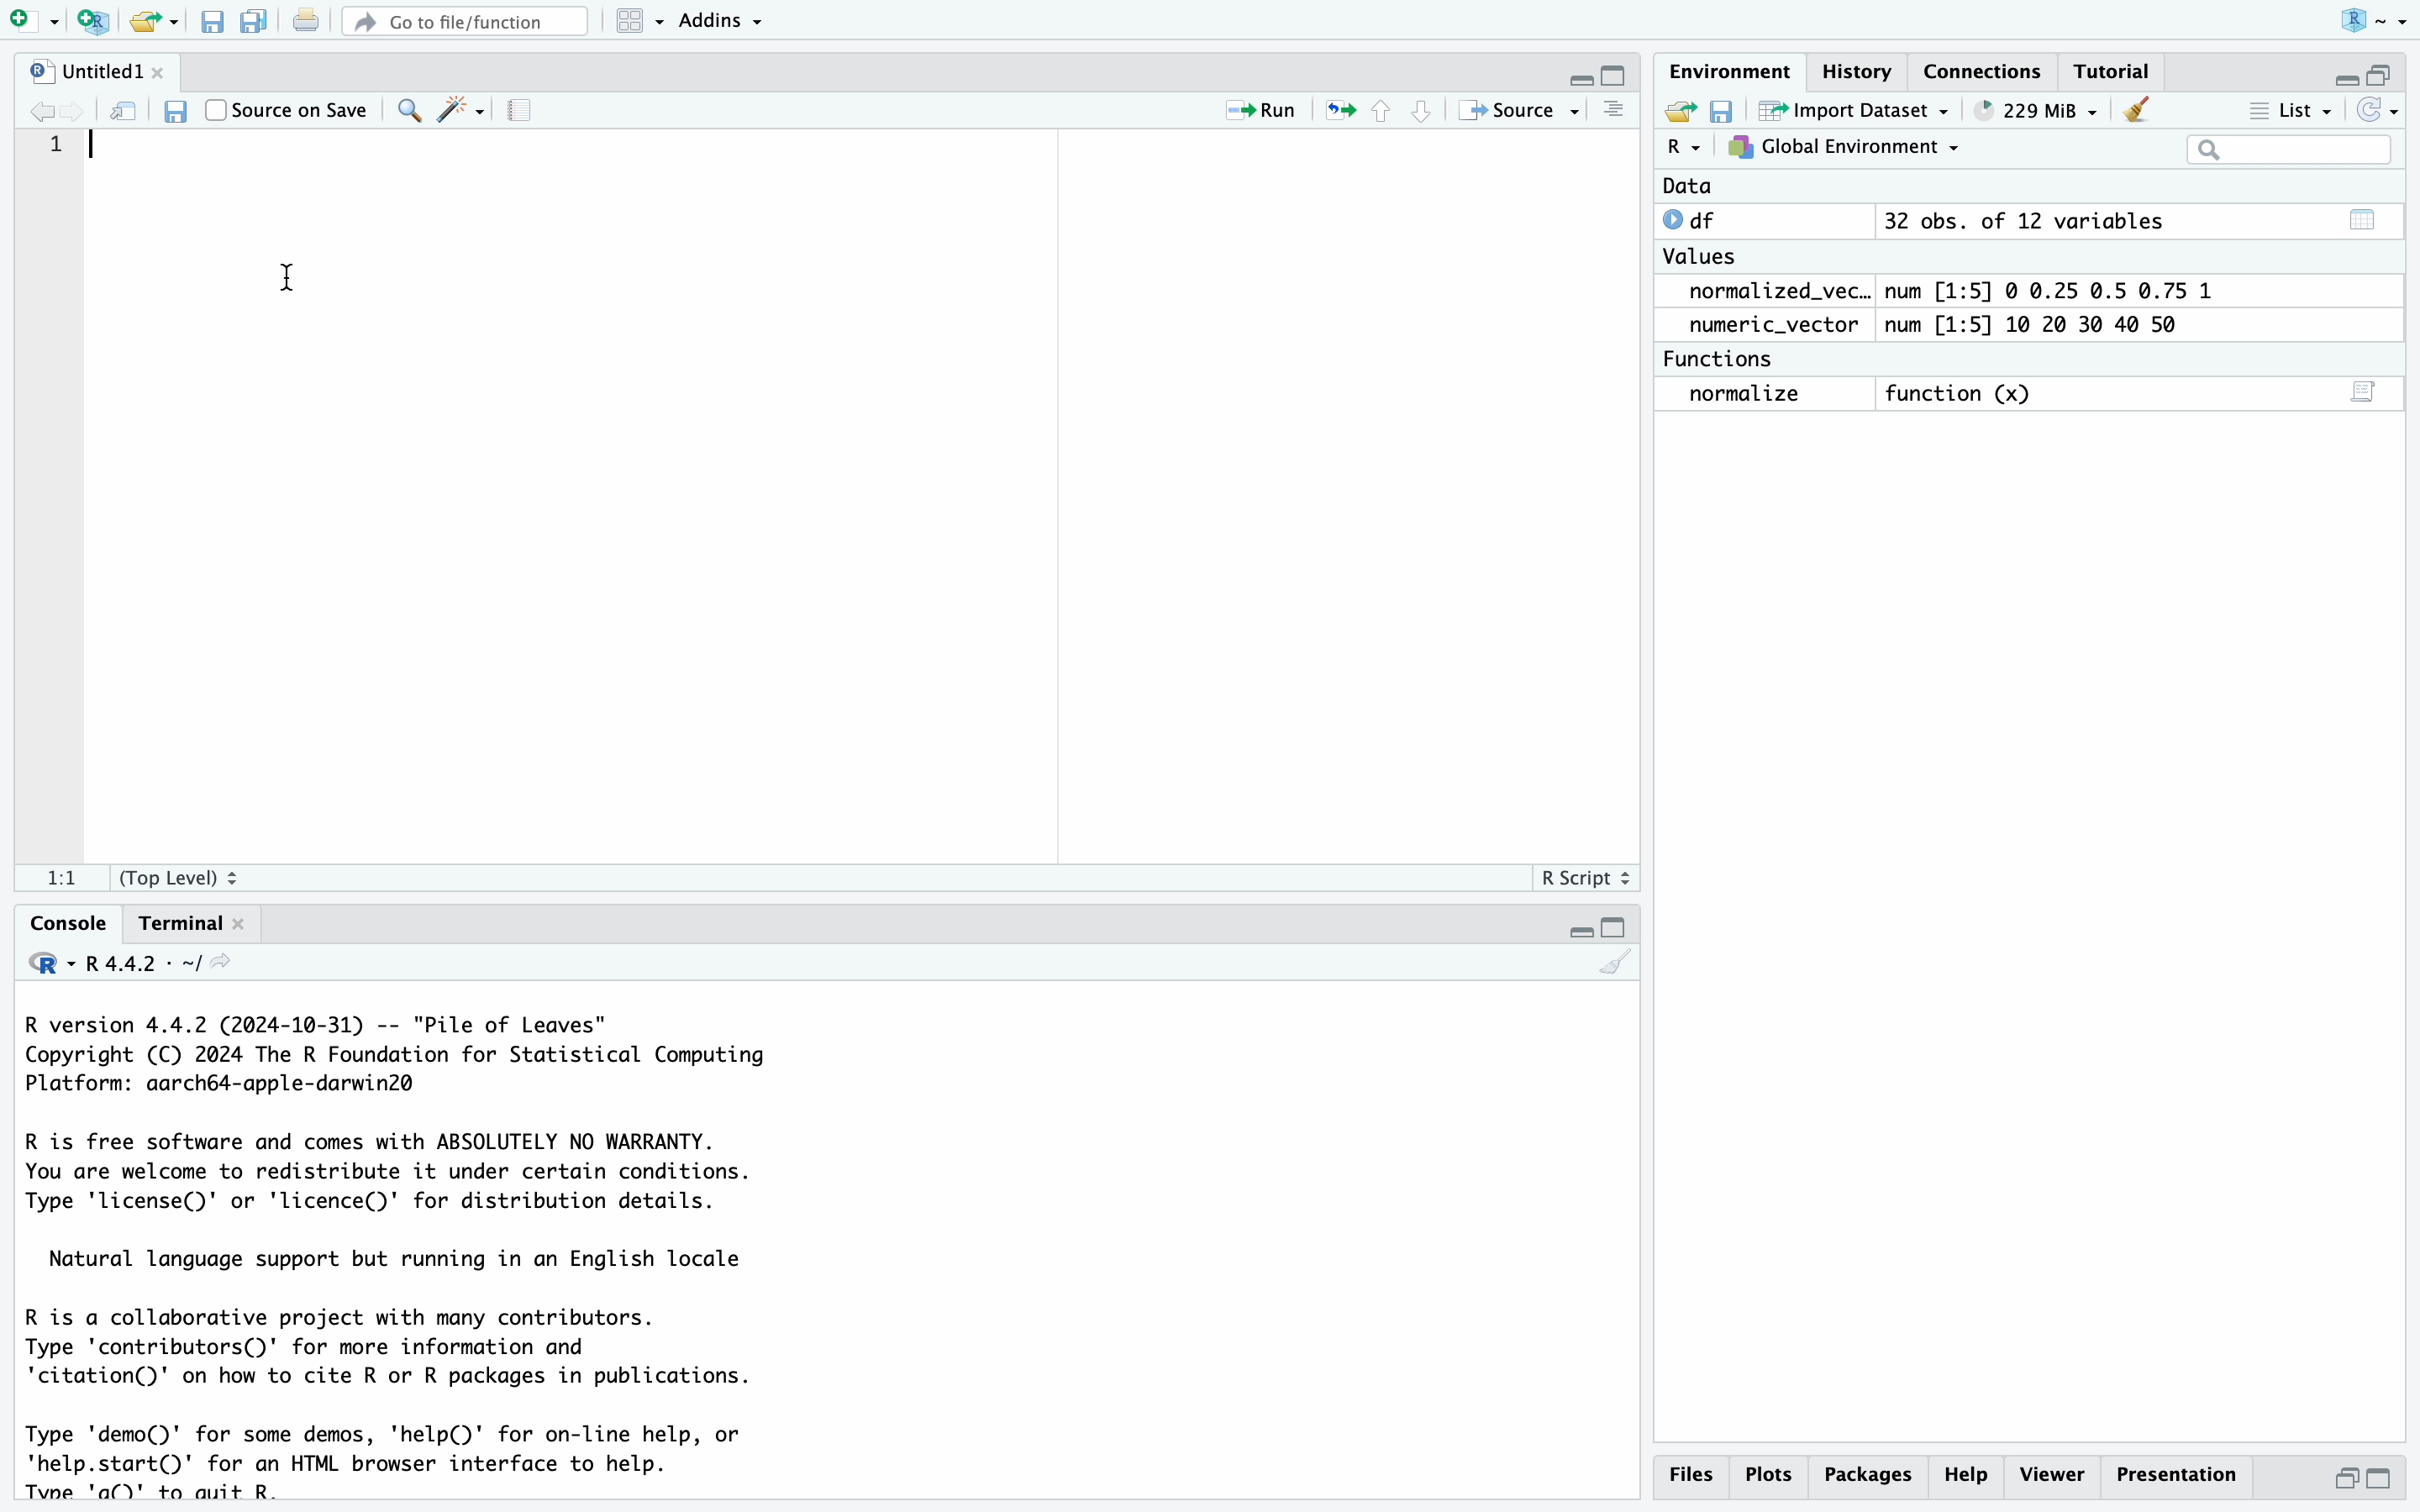  I want to click on R dropdown, so click(1684, 147).